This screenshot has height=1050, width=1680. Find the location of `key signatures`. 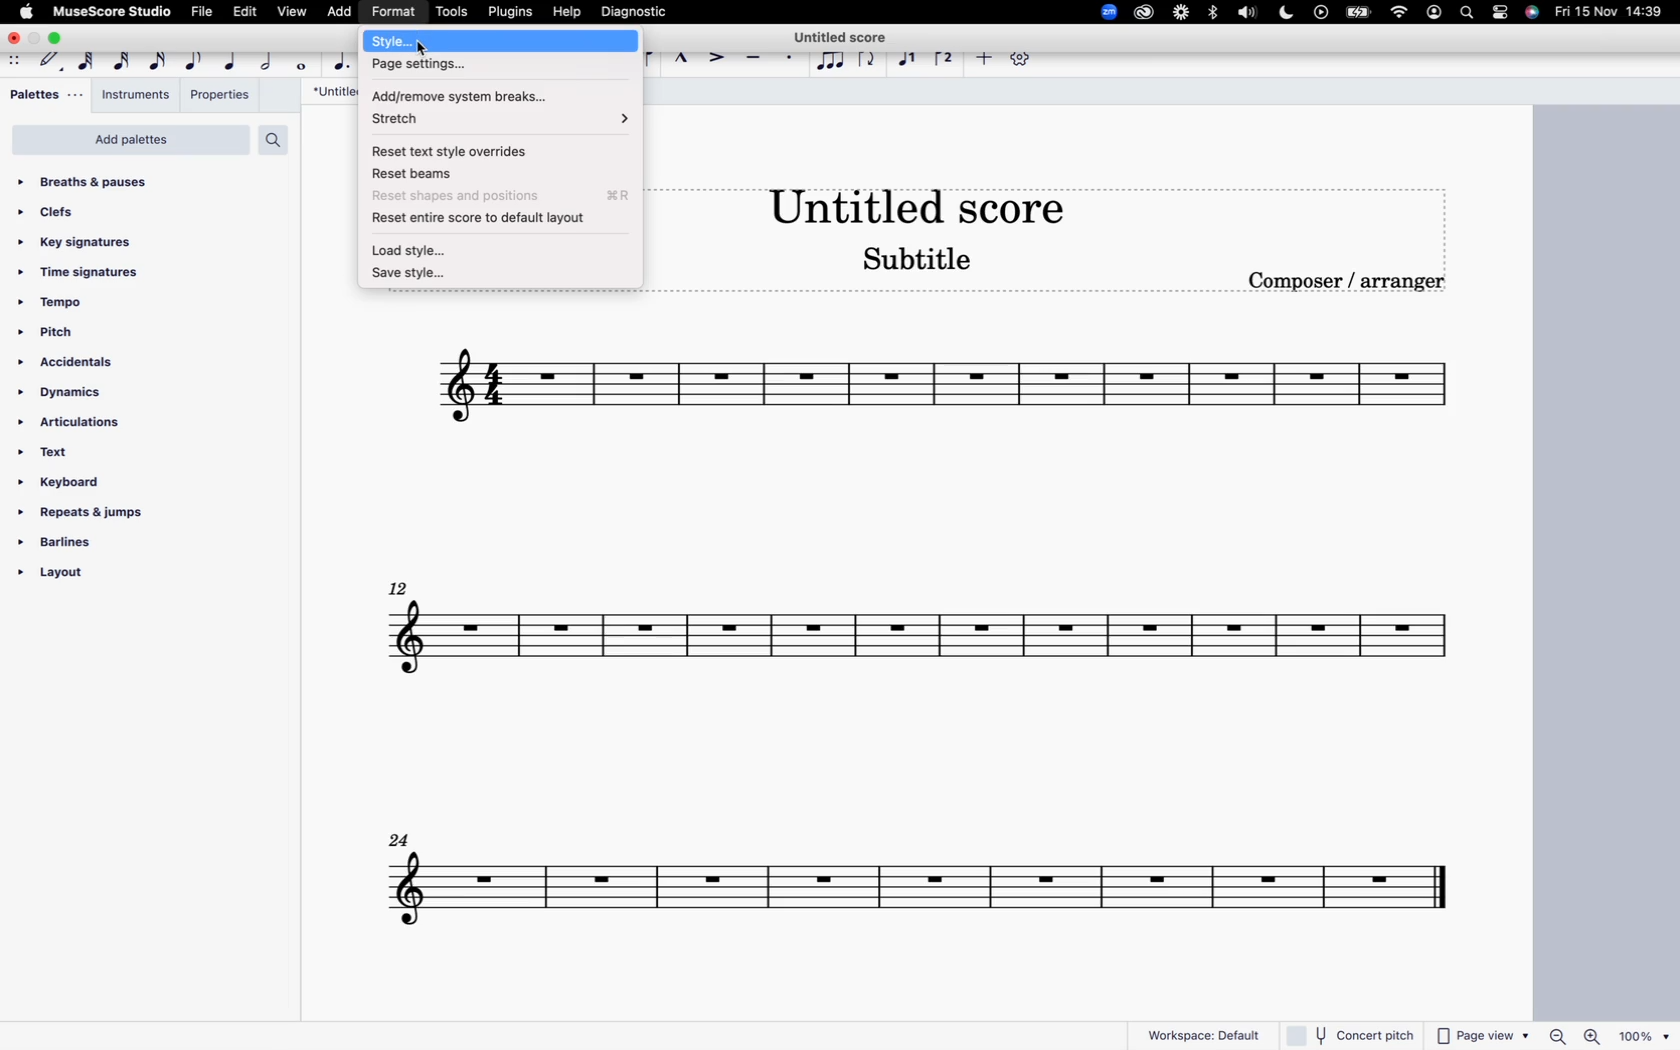

key signatures is located at coordinates (78, 241).